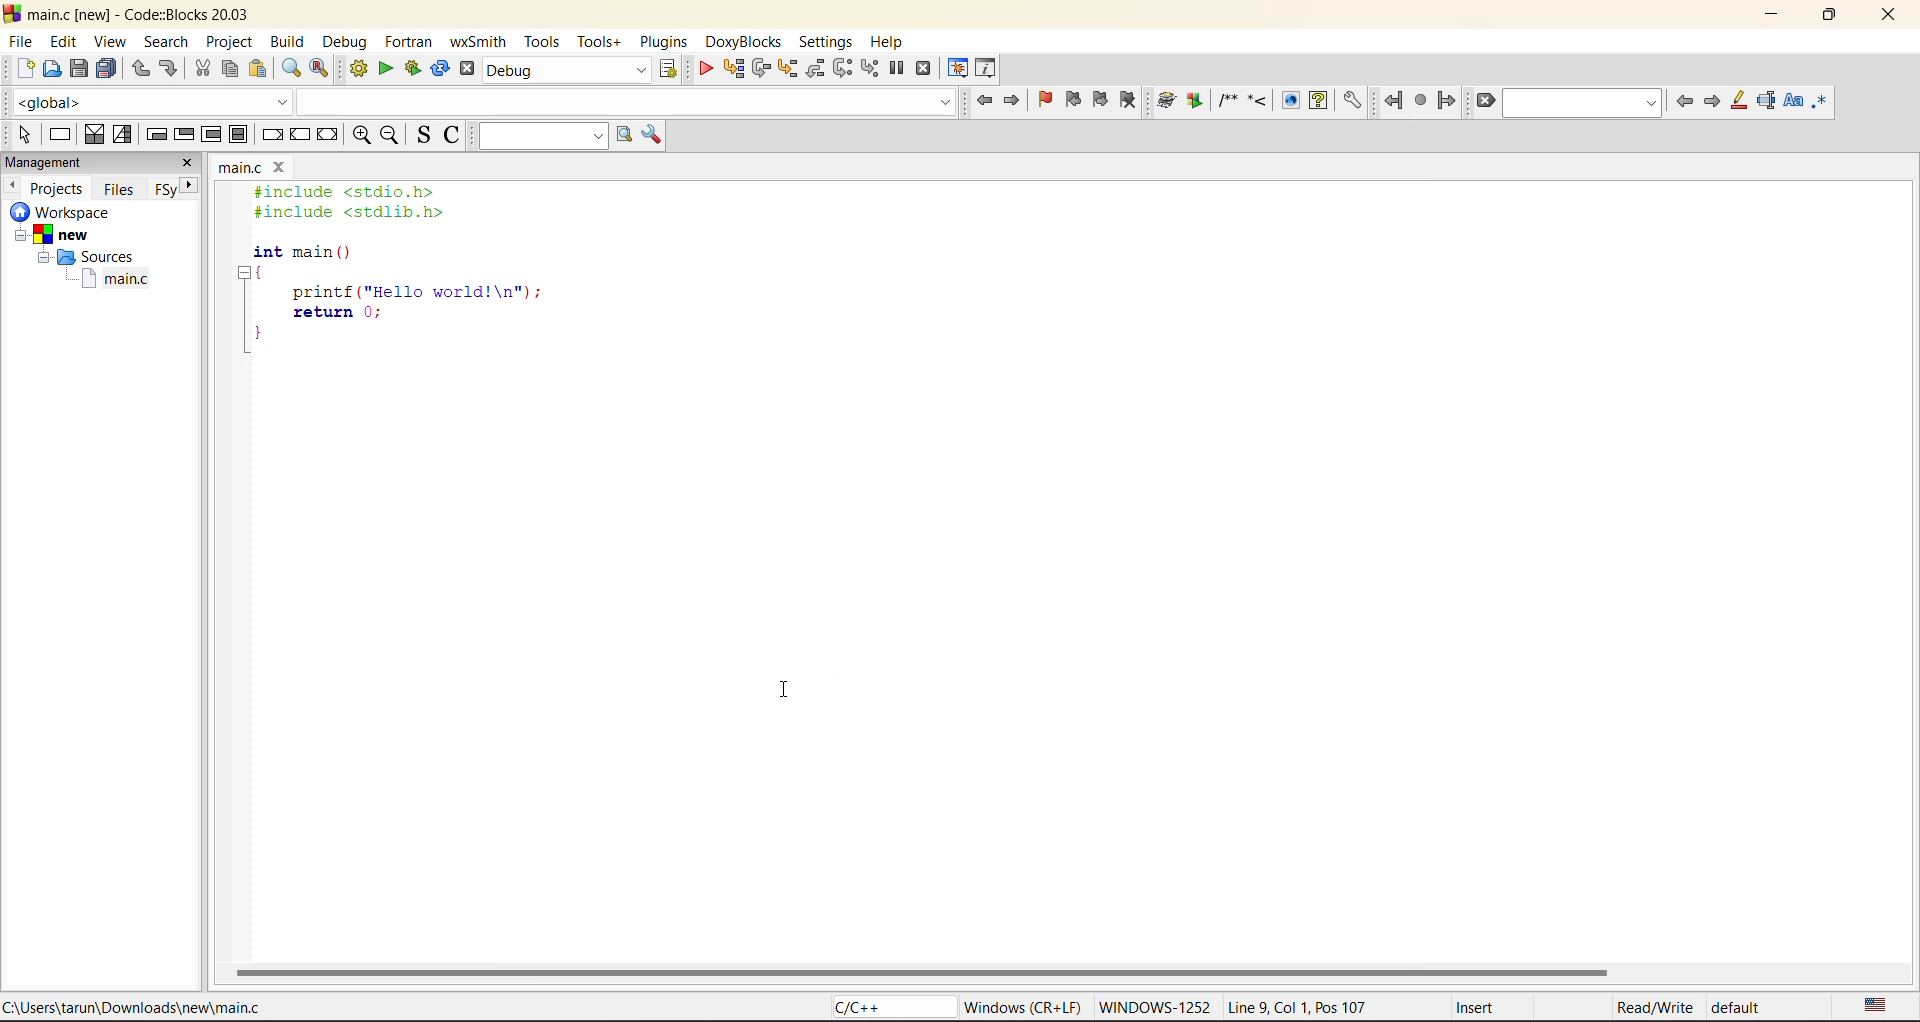  I want to click on next, so click(1711, 104).